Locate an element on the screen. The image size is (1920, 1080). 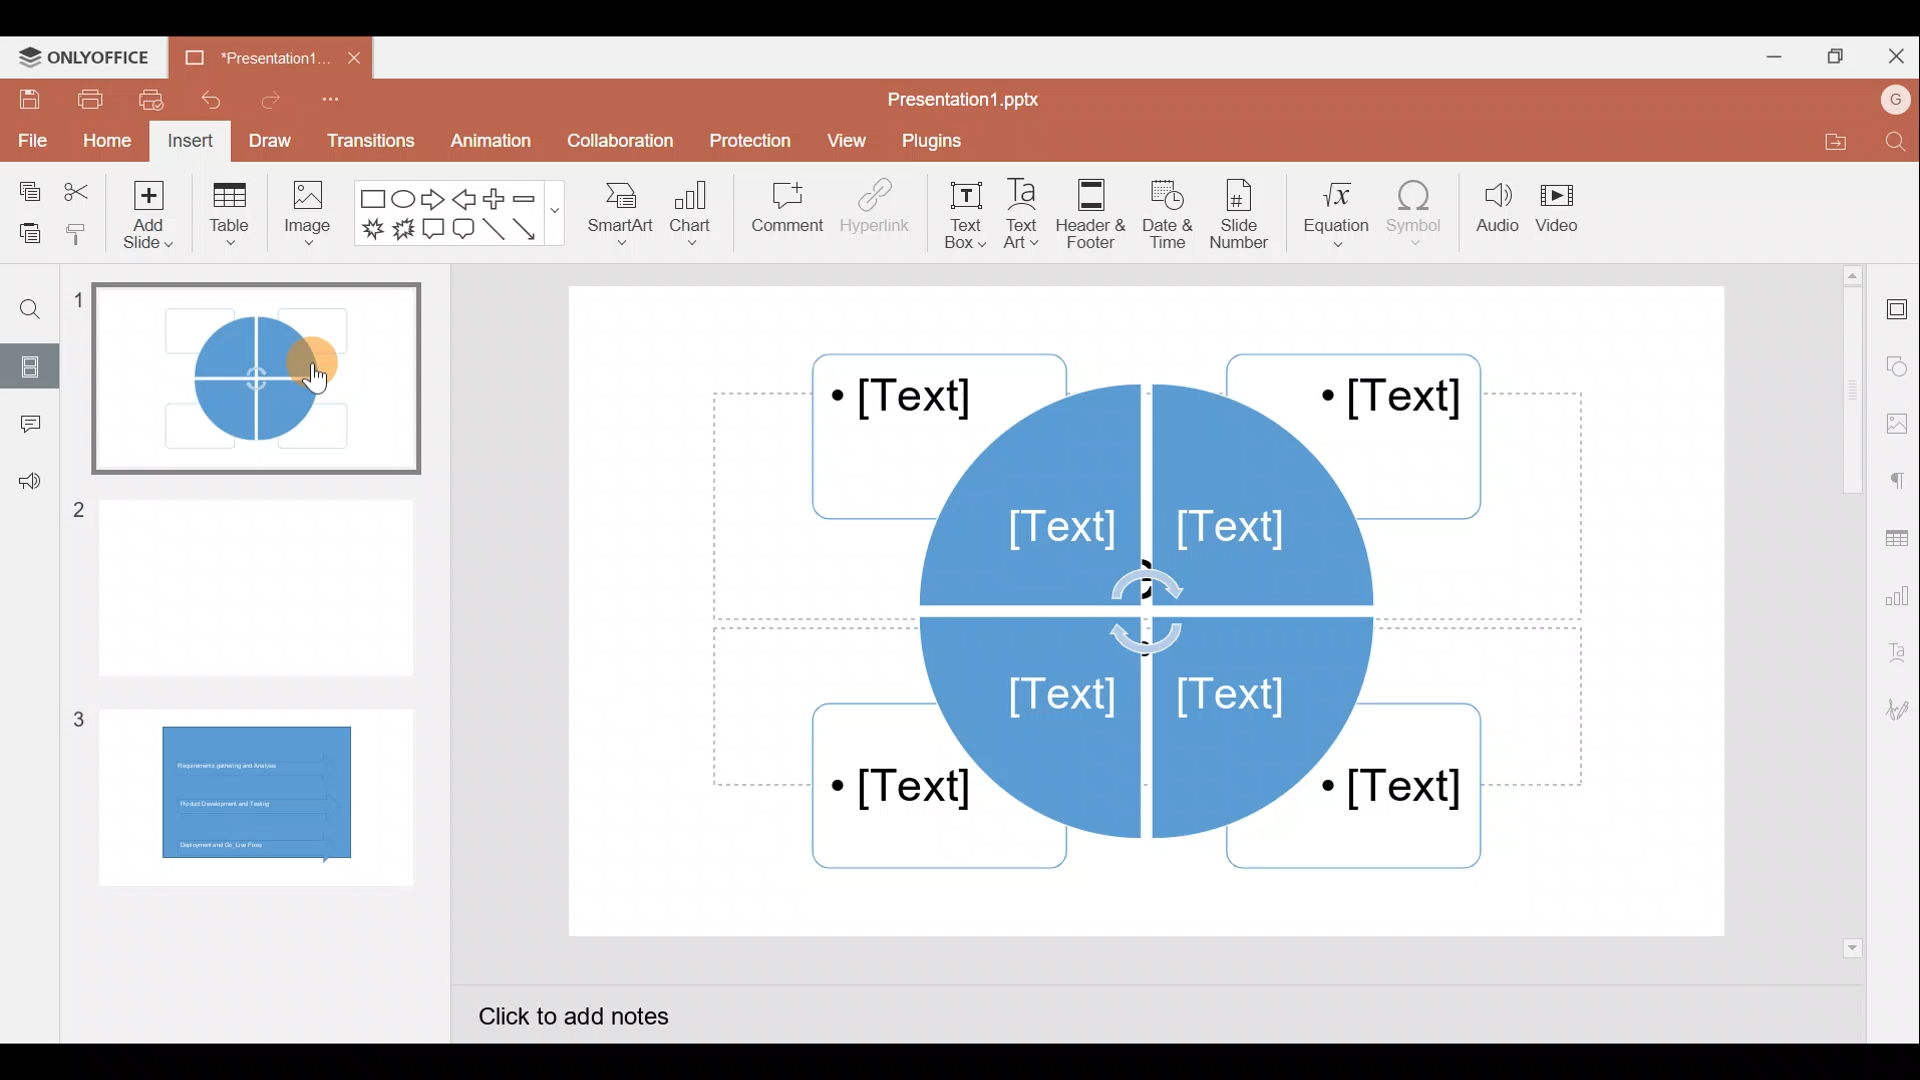
View is located at coordinates (846, 143).